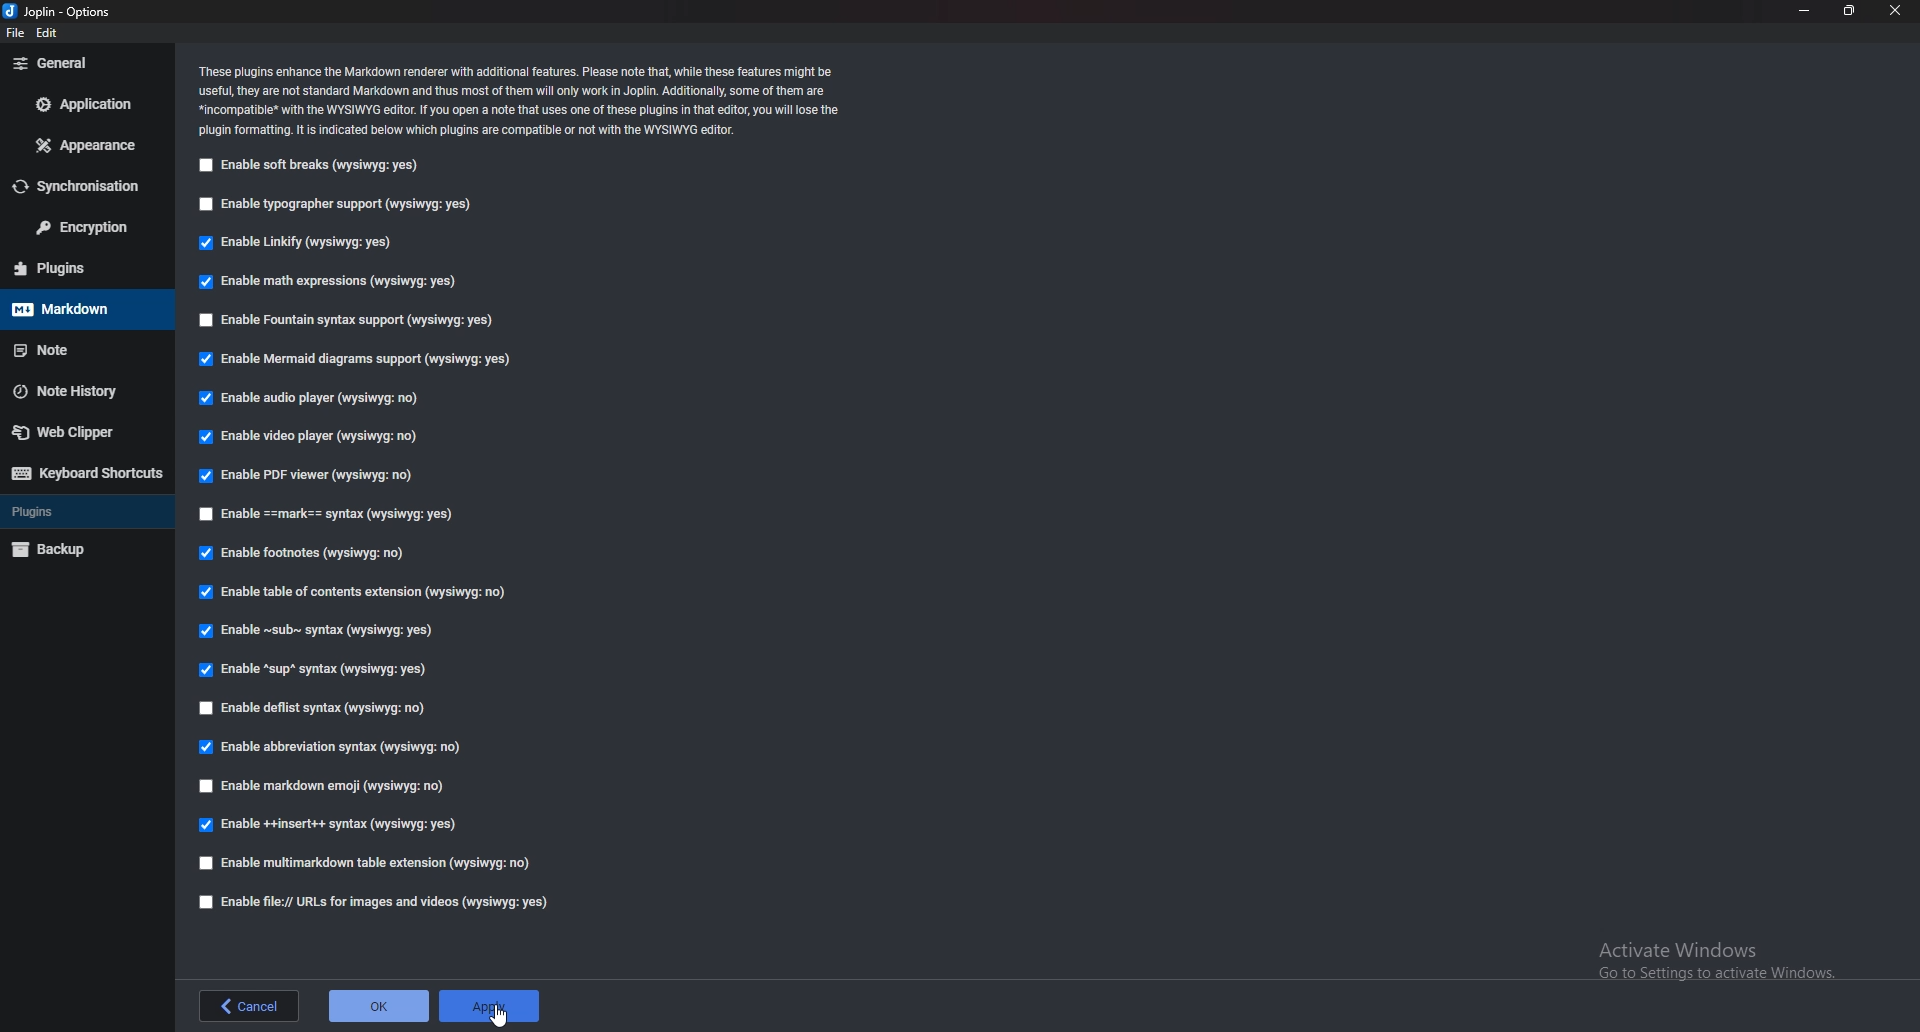  Describe the element at coordinates (91, 104) in the screenshot. I see `Application` at that location.